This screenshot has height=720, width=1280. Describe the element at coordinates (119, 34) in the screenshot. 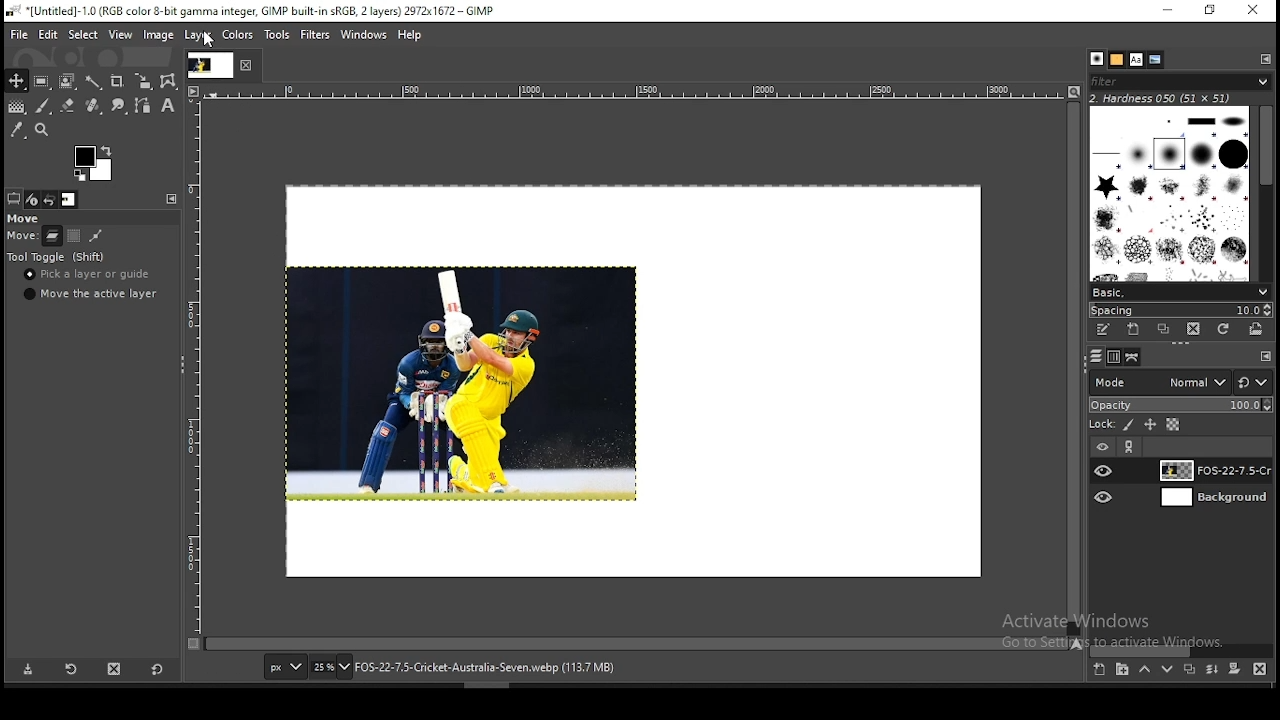

I see `view` at that location.